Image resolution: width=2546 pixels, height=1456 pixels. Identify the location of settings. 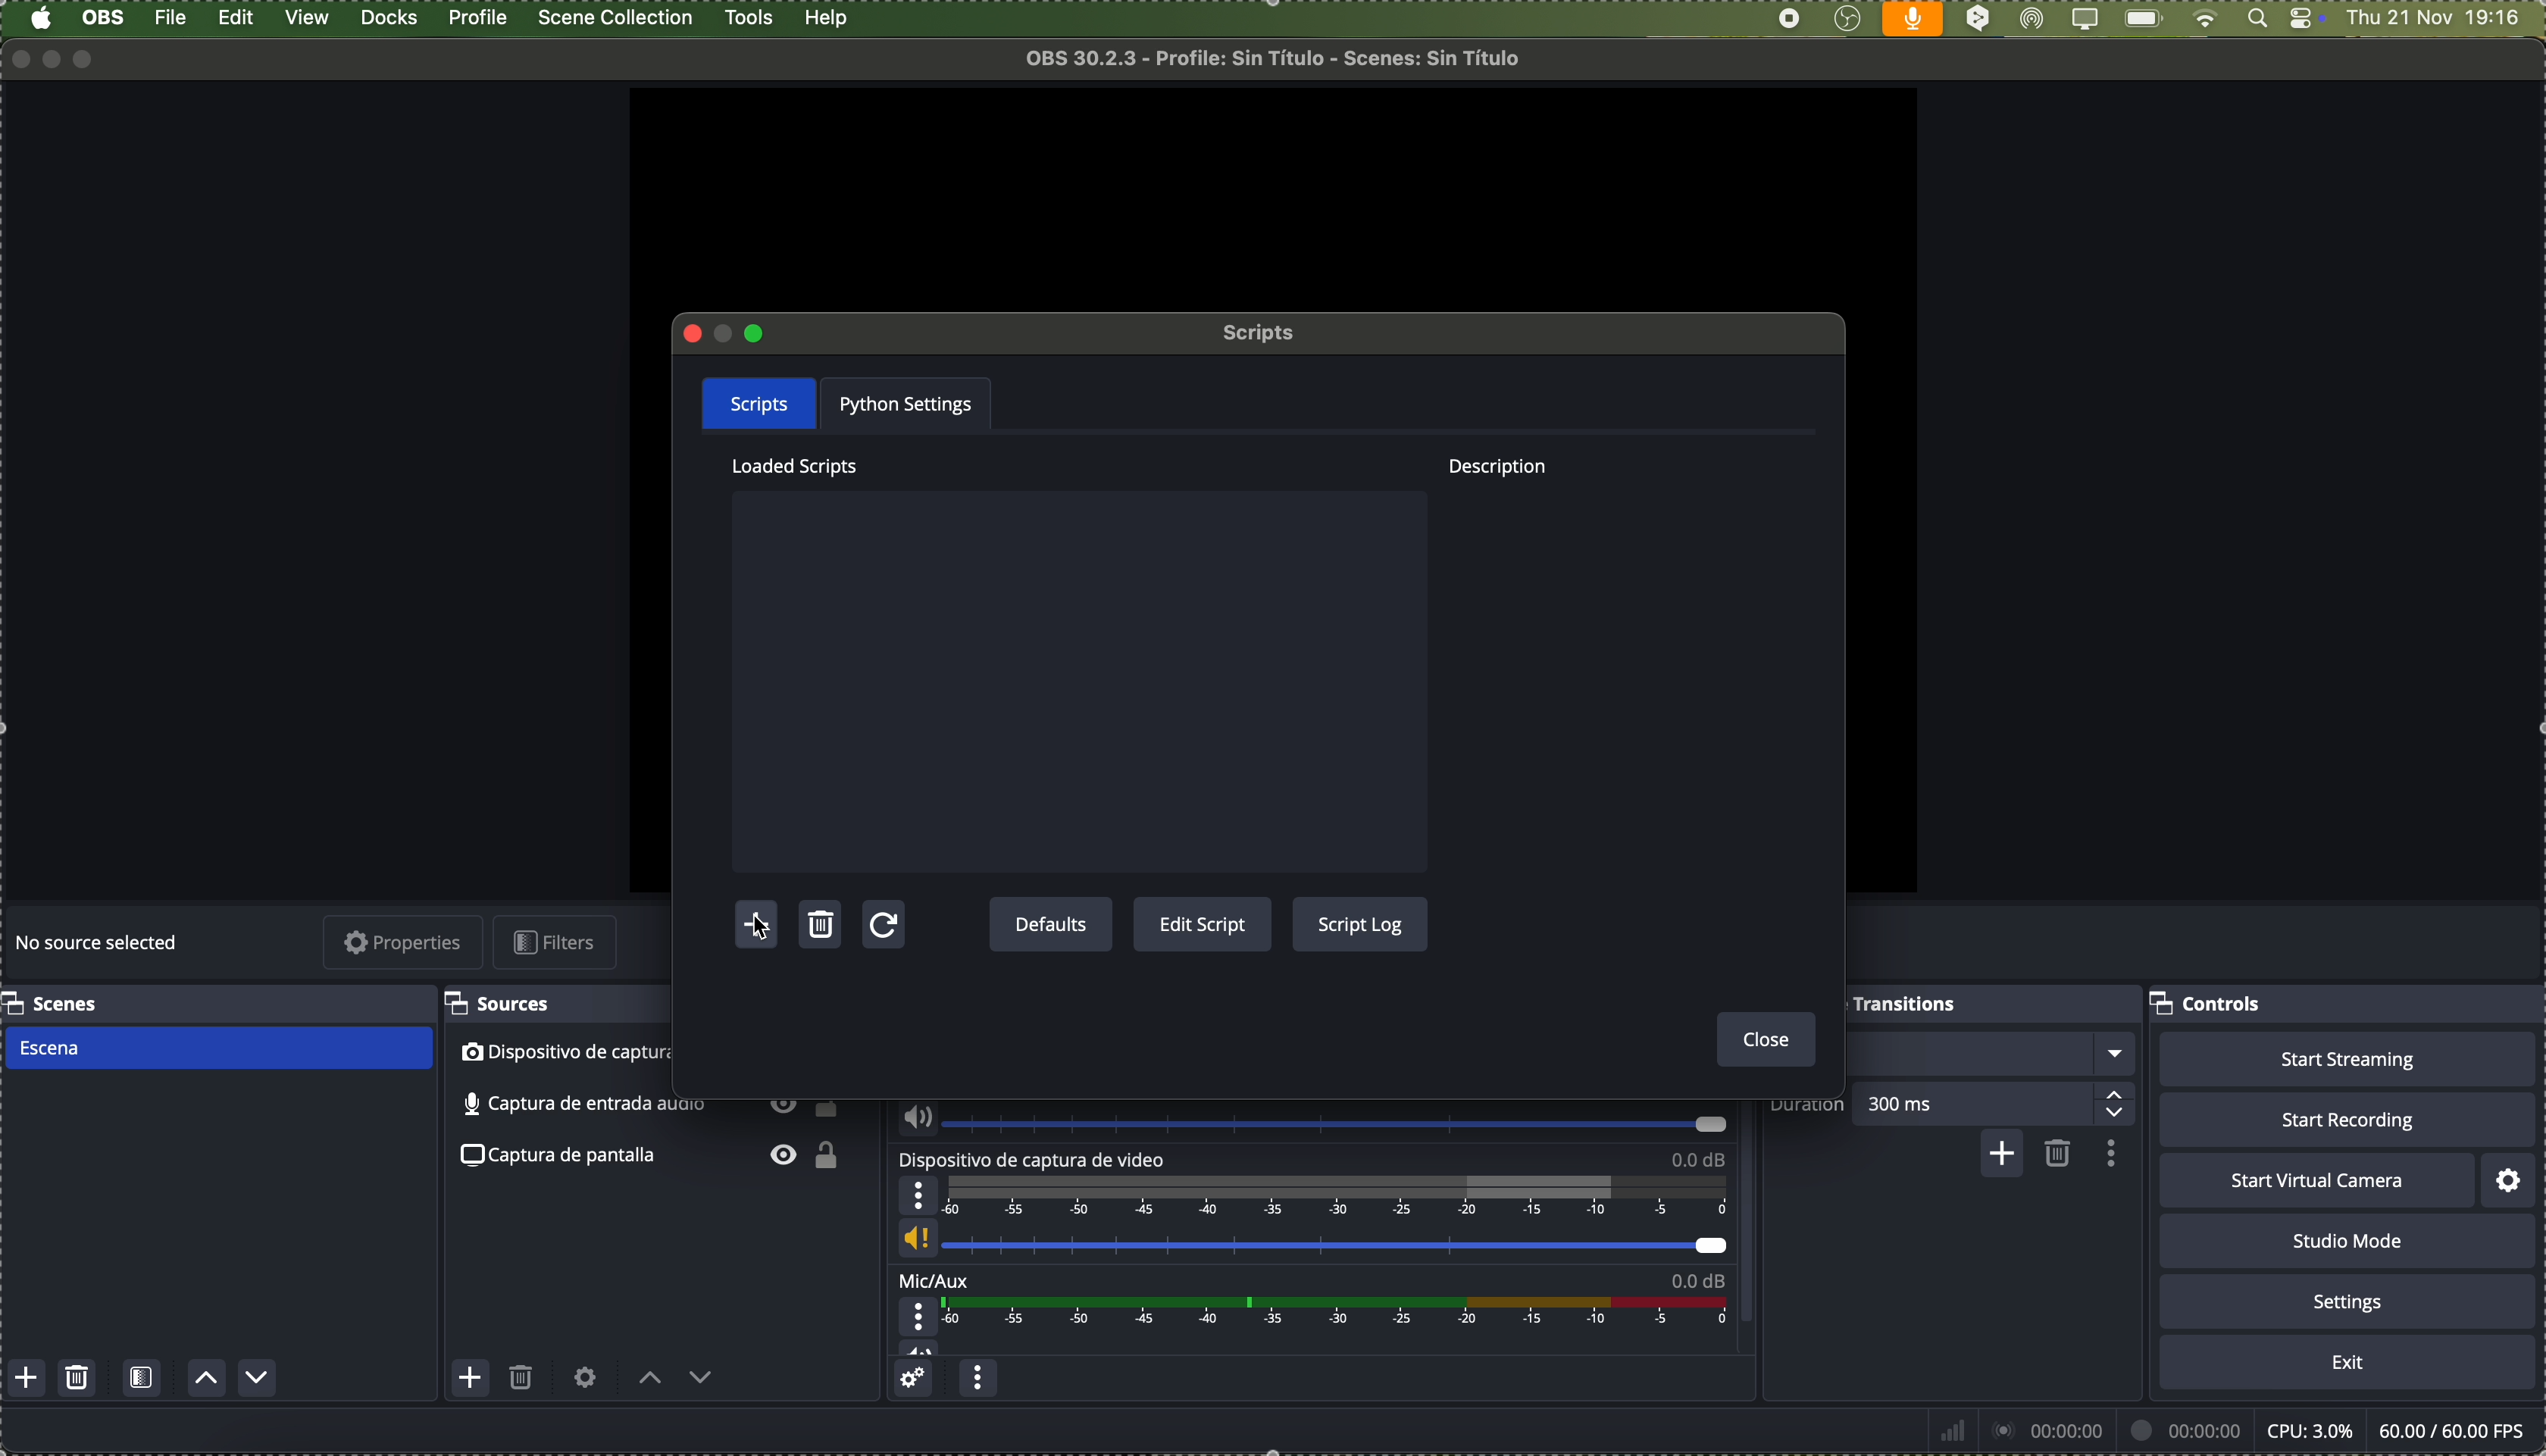
(2348, 1300).